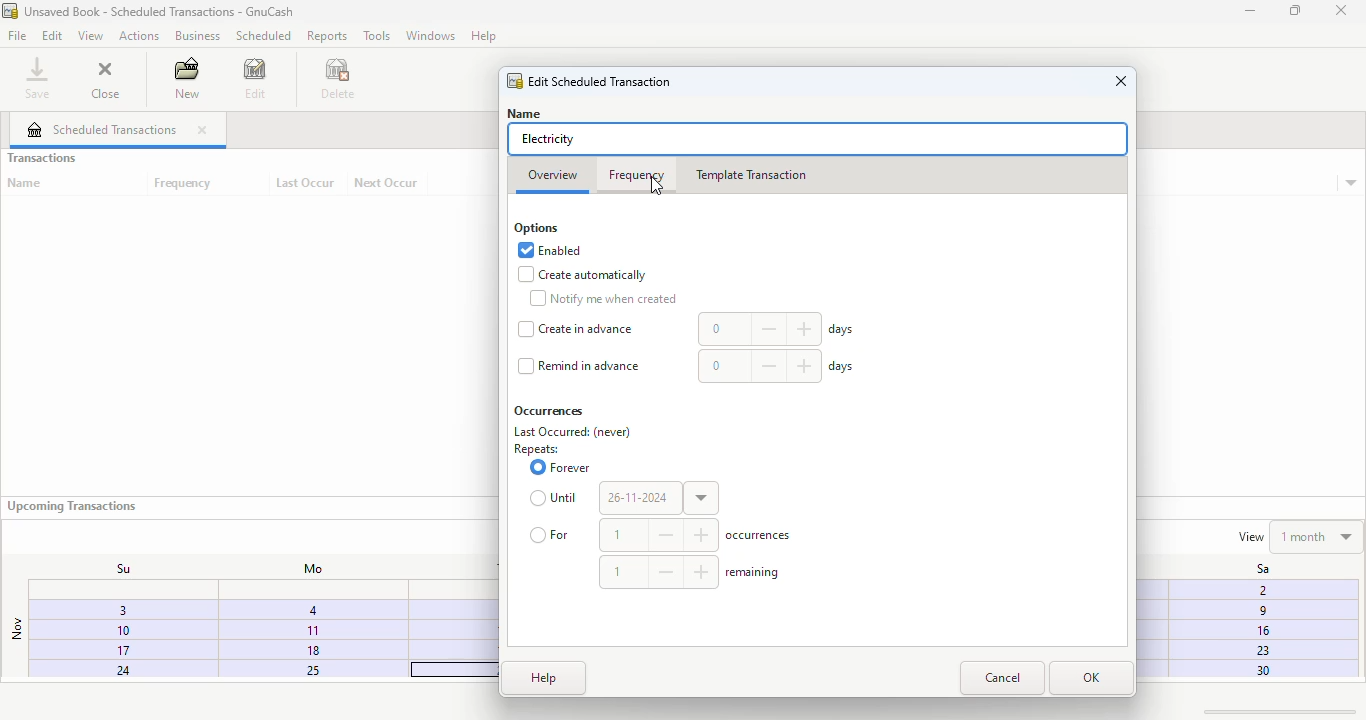 The image size is (1366, 720). What do you see at coordinates (579, 366) in the screenshot?
I see `remind in advance` at bounding box center [579, 366].